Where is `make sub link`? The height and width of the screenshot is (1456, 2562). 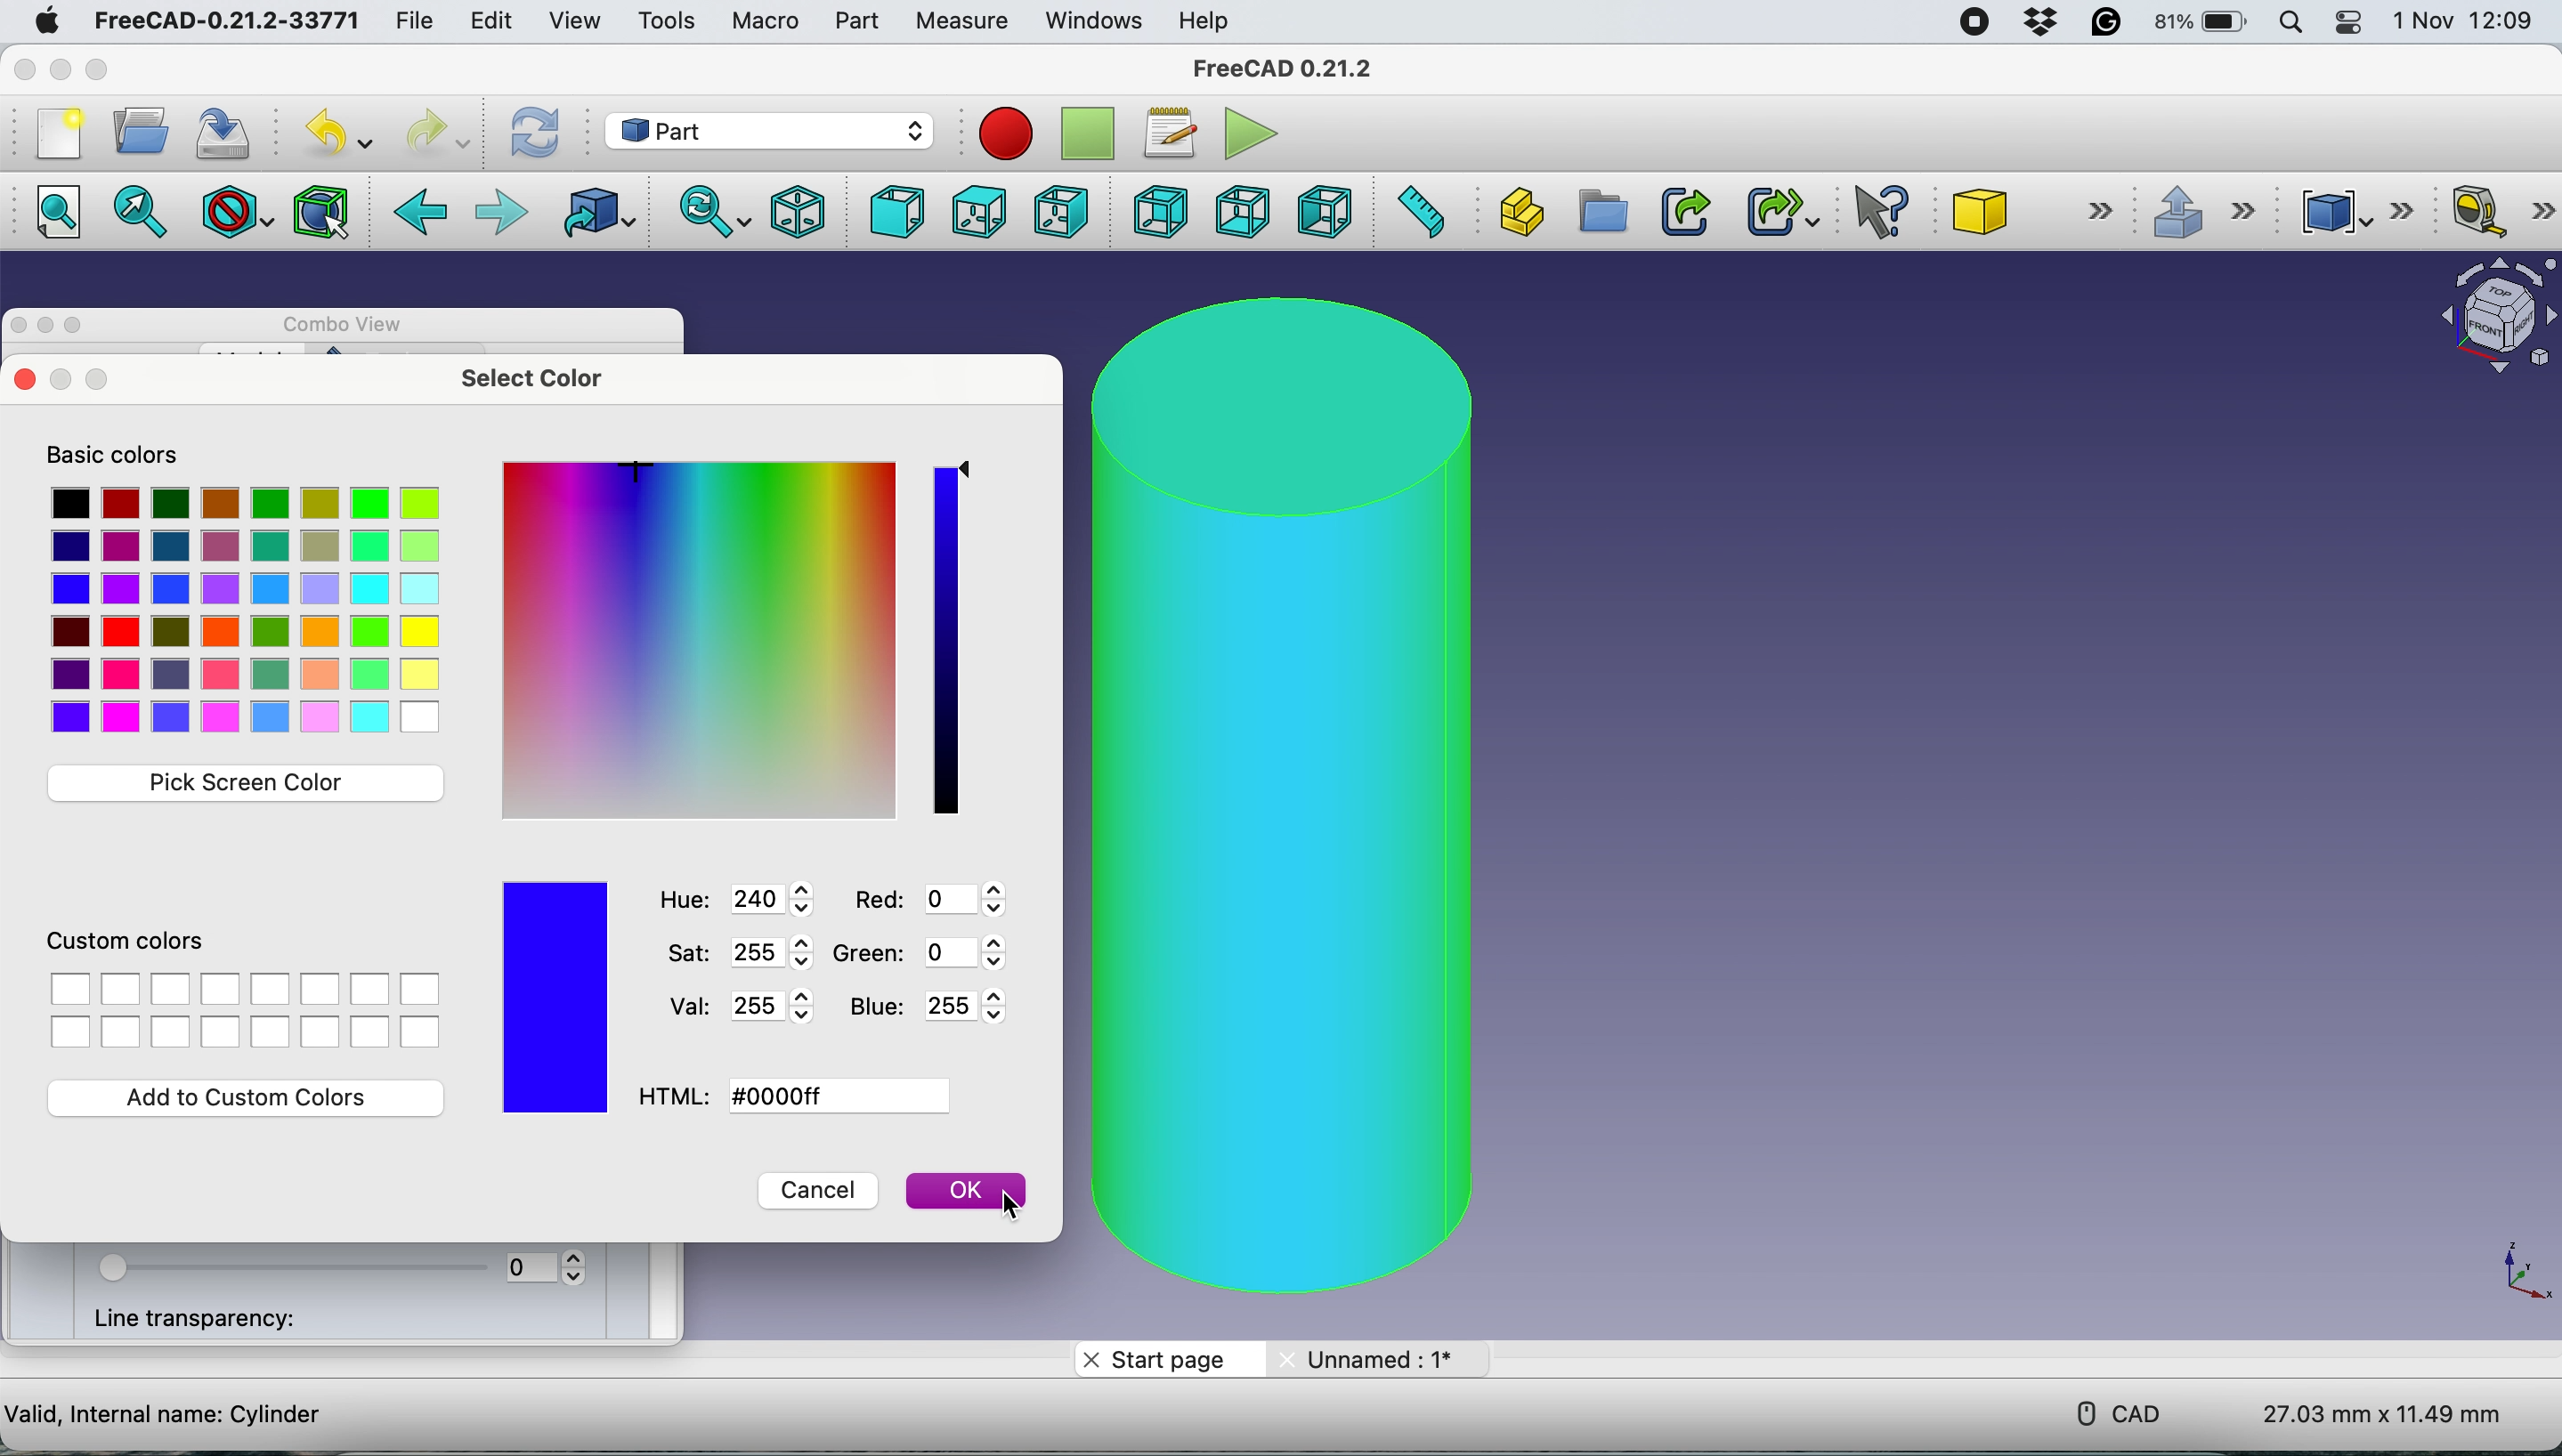
make sub link is located at coordinates (1776, 210).